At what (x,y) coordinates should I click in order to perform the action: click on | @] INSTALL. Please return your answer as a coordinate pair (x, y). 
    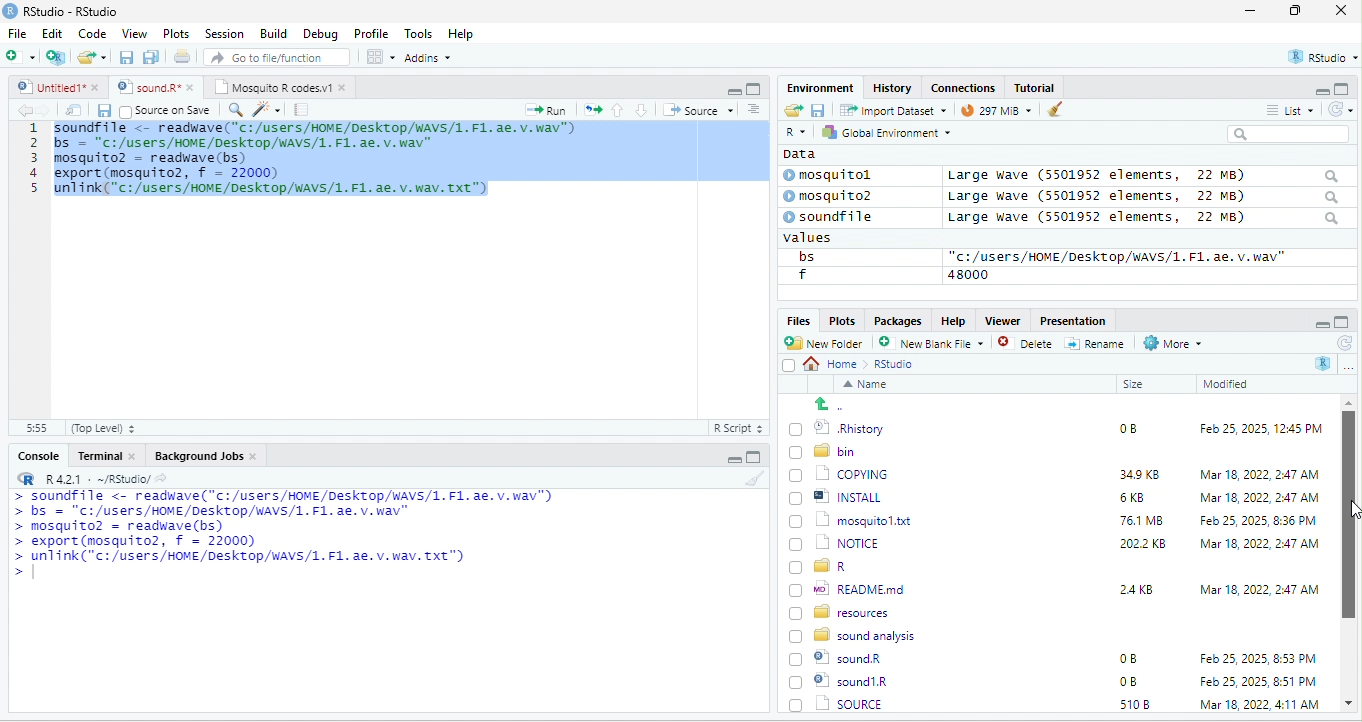
    Looking at the image, I should click on (839, 496).